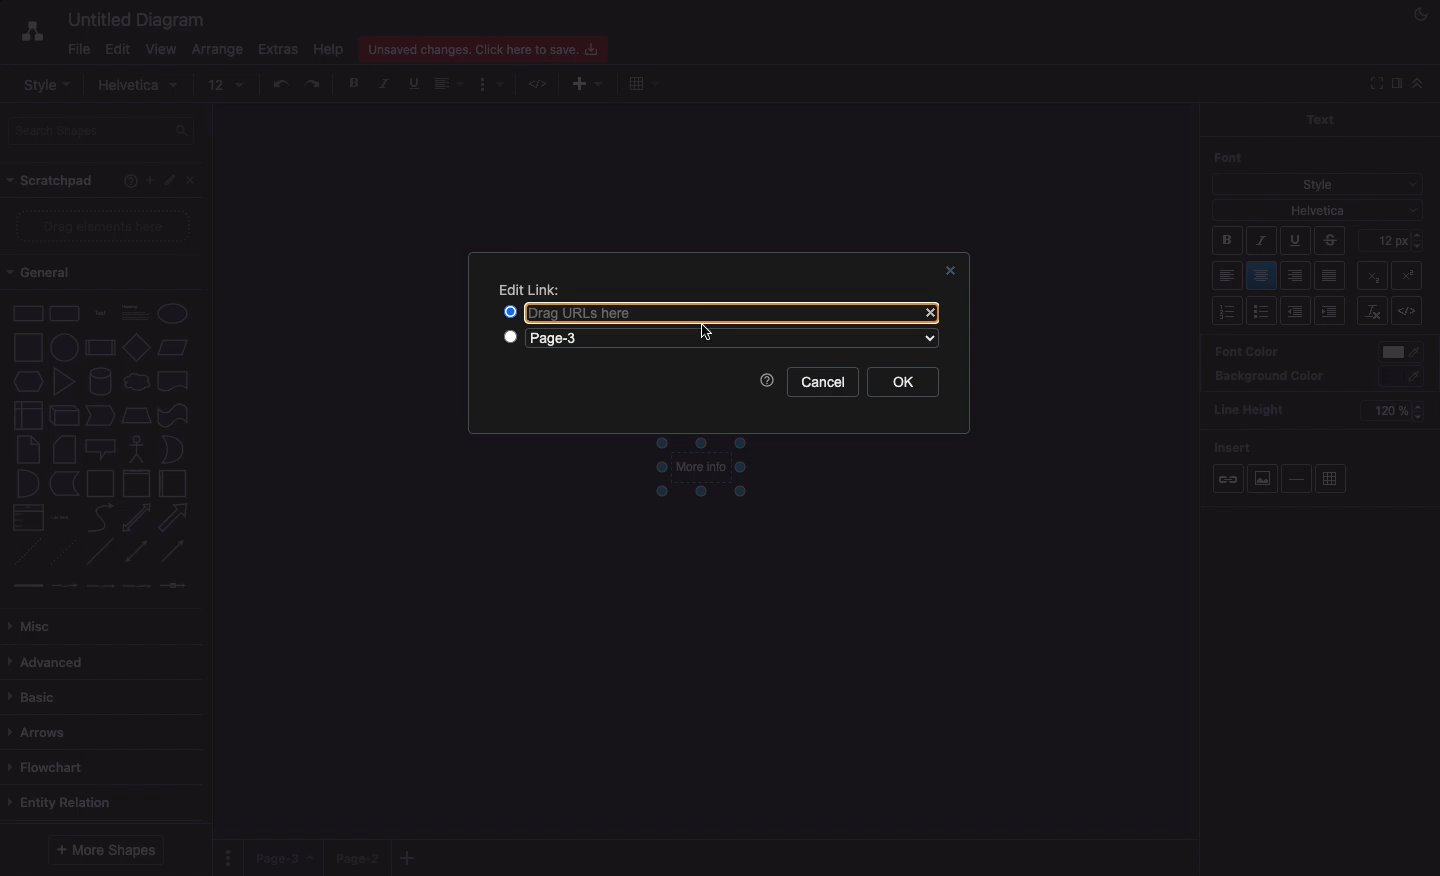  What do you see at coordinates (1419, 15) in the screenshot?
I see `Night mode on` at bounding box center [1419, 15].